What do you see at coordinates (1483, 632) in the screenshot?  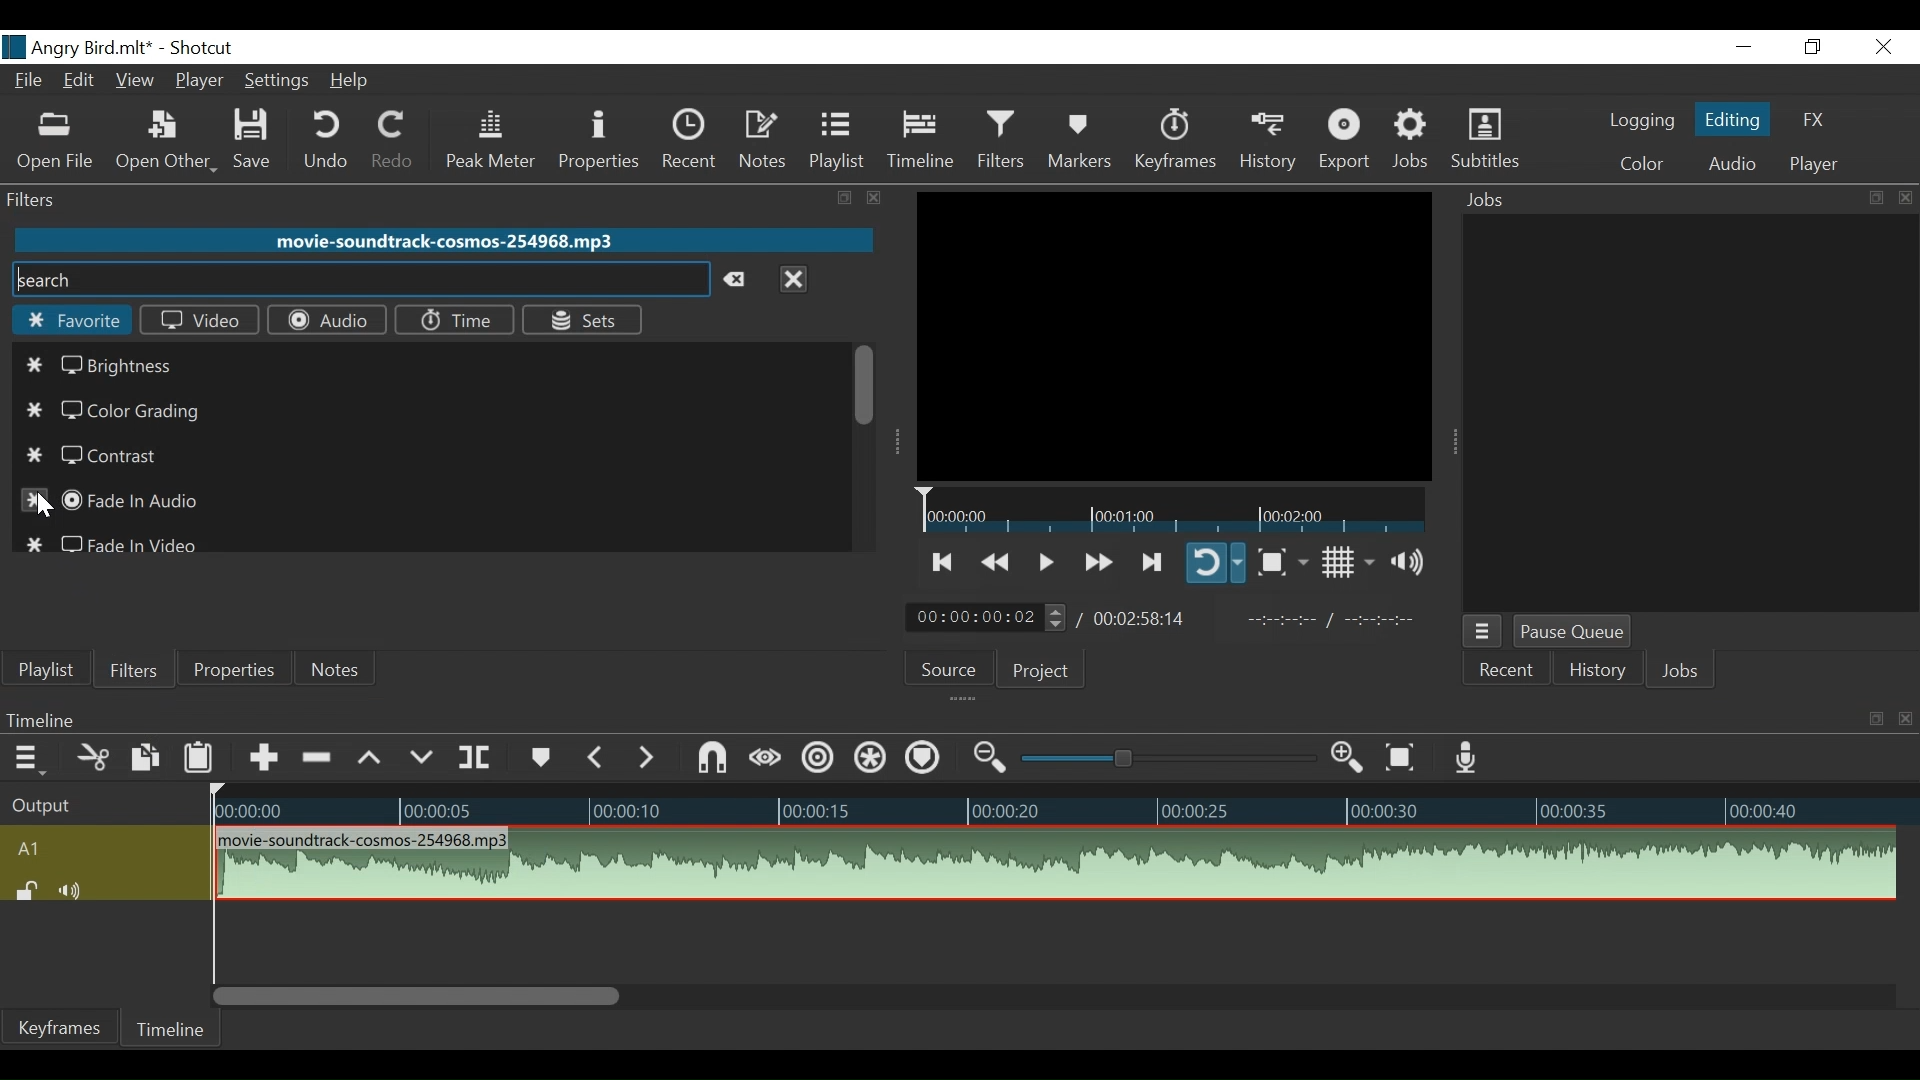 I see `Jobs menu` at bounding box center [1483, 632].